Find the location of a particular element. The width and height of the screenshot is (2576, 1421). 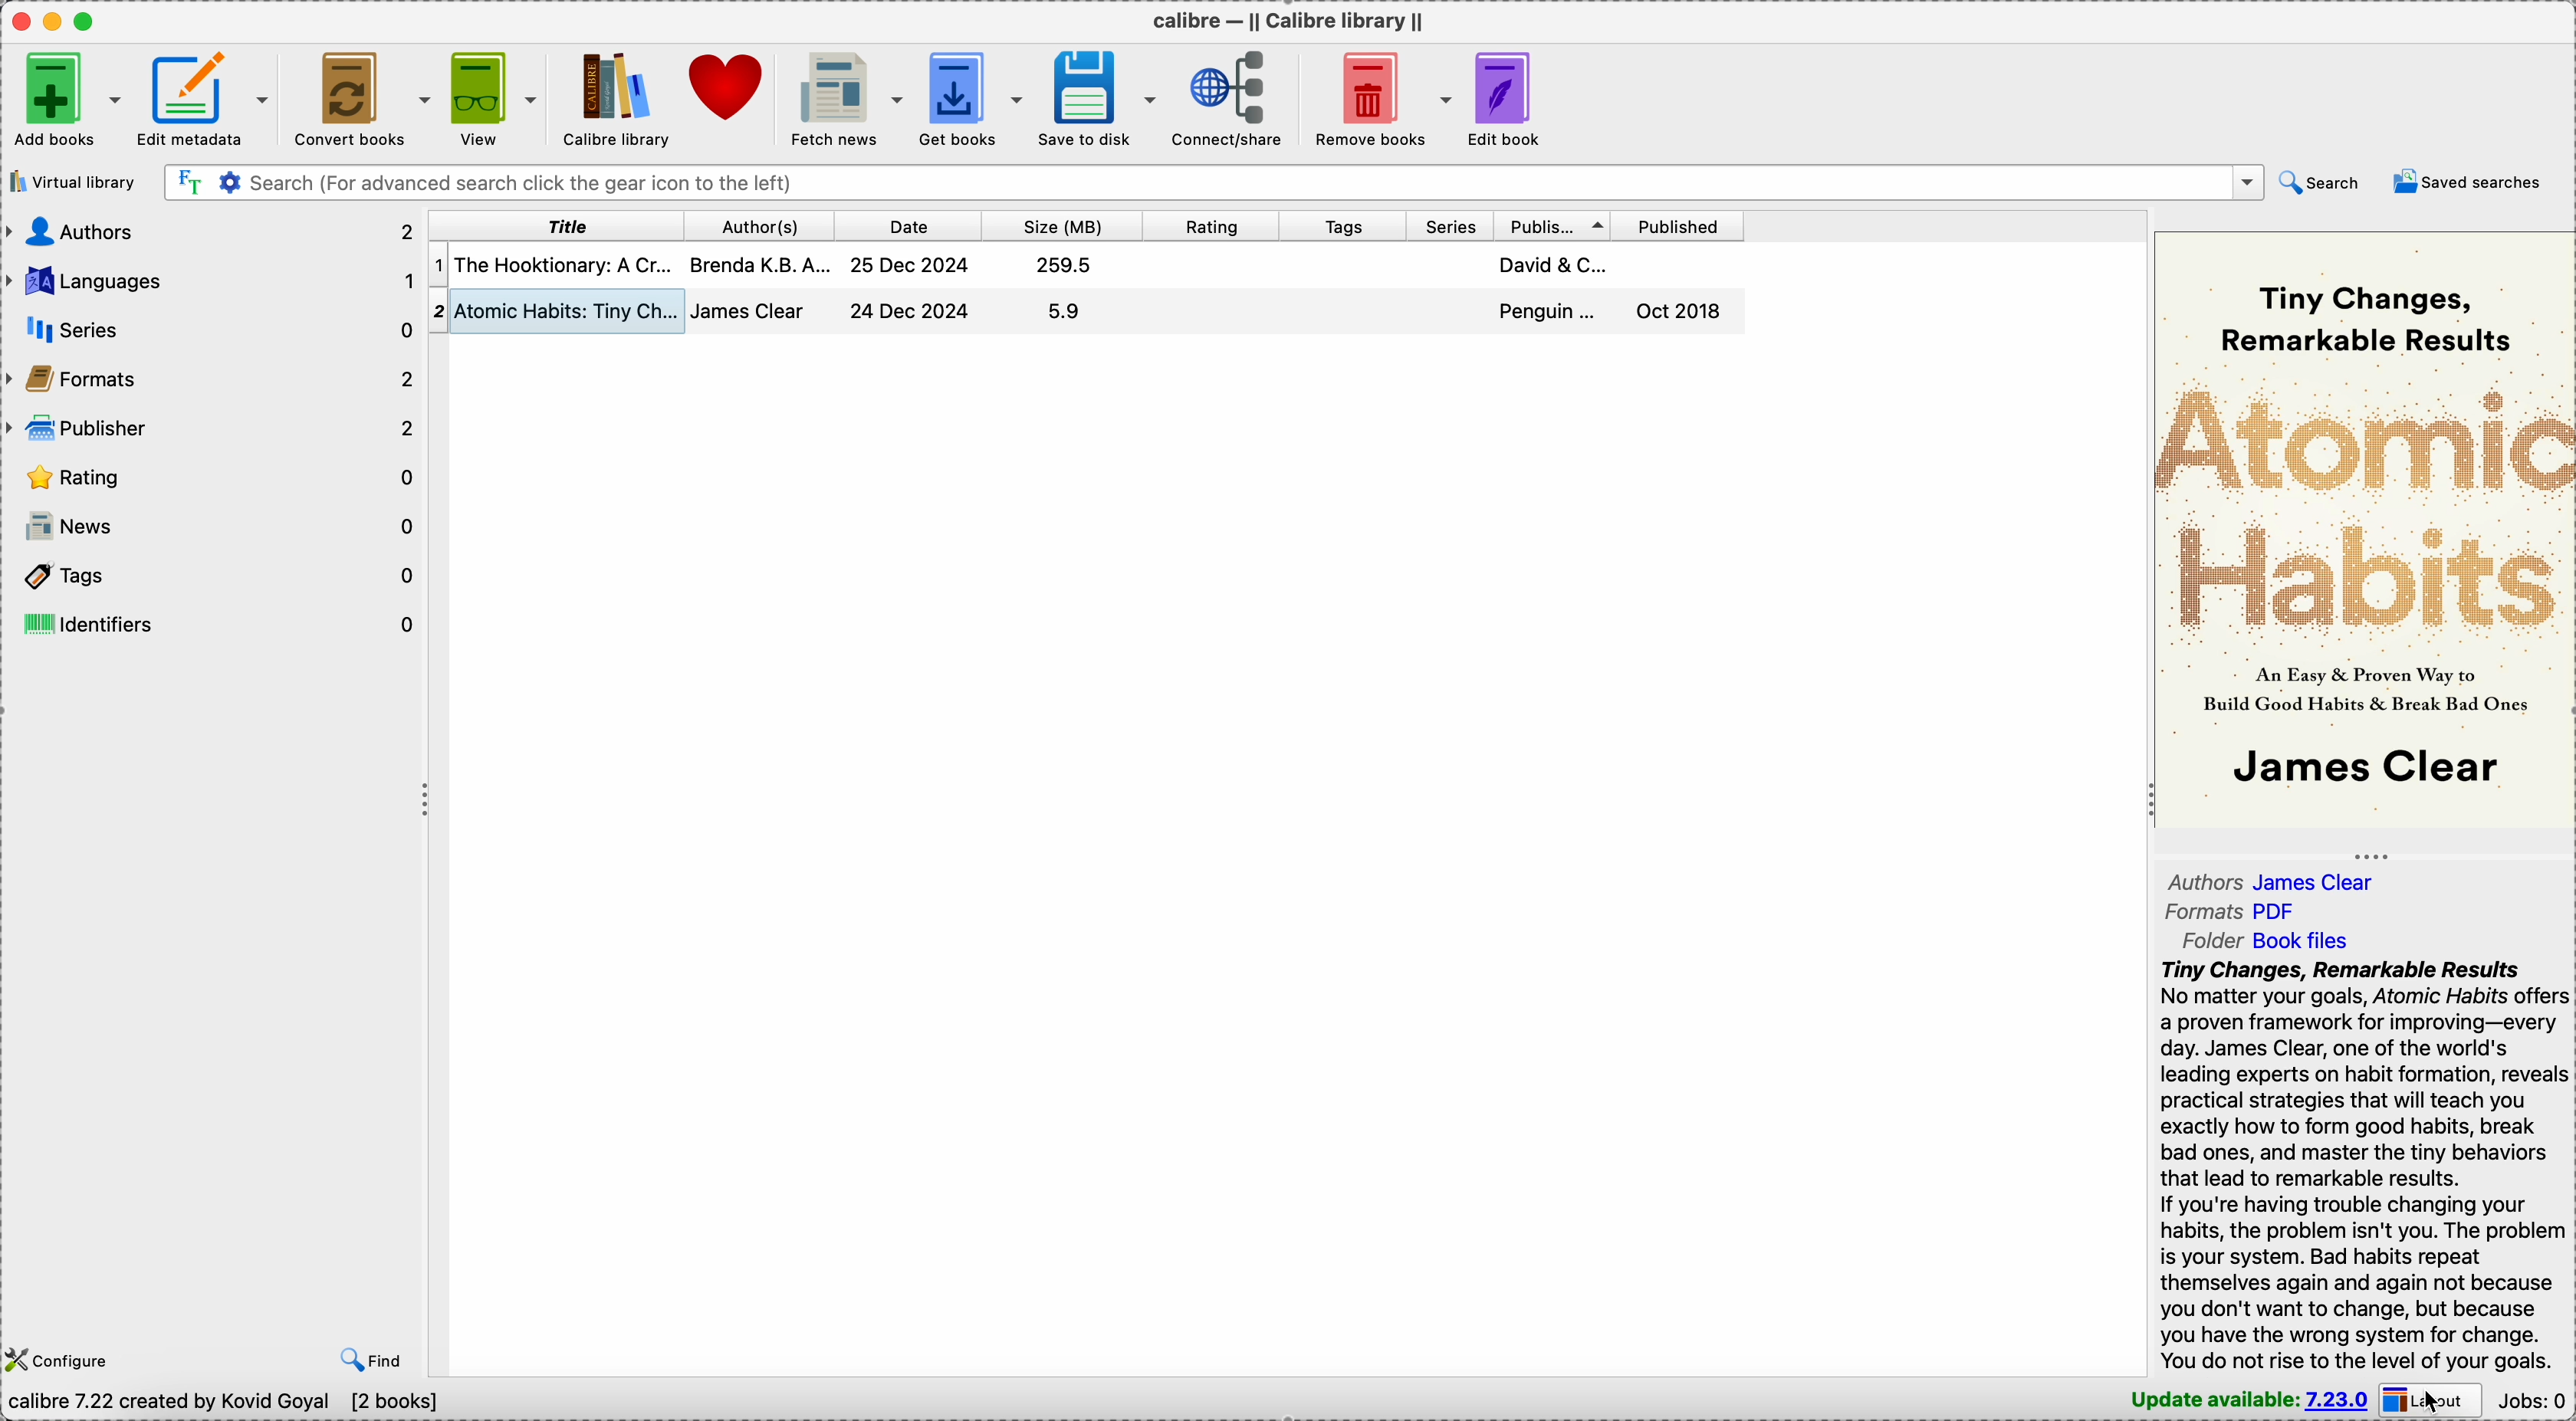

connect/share is located at coordinates (1233, 97).